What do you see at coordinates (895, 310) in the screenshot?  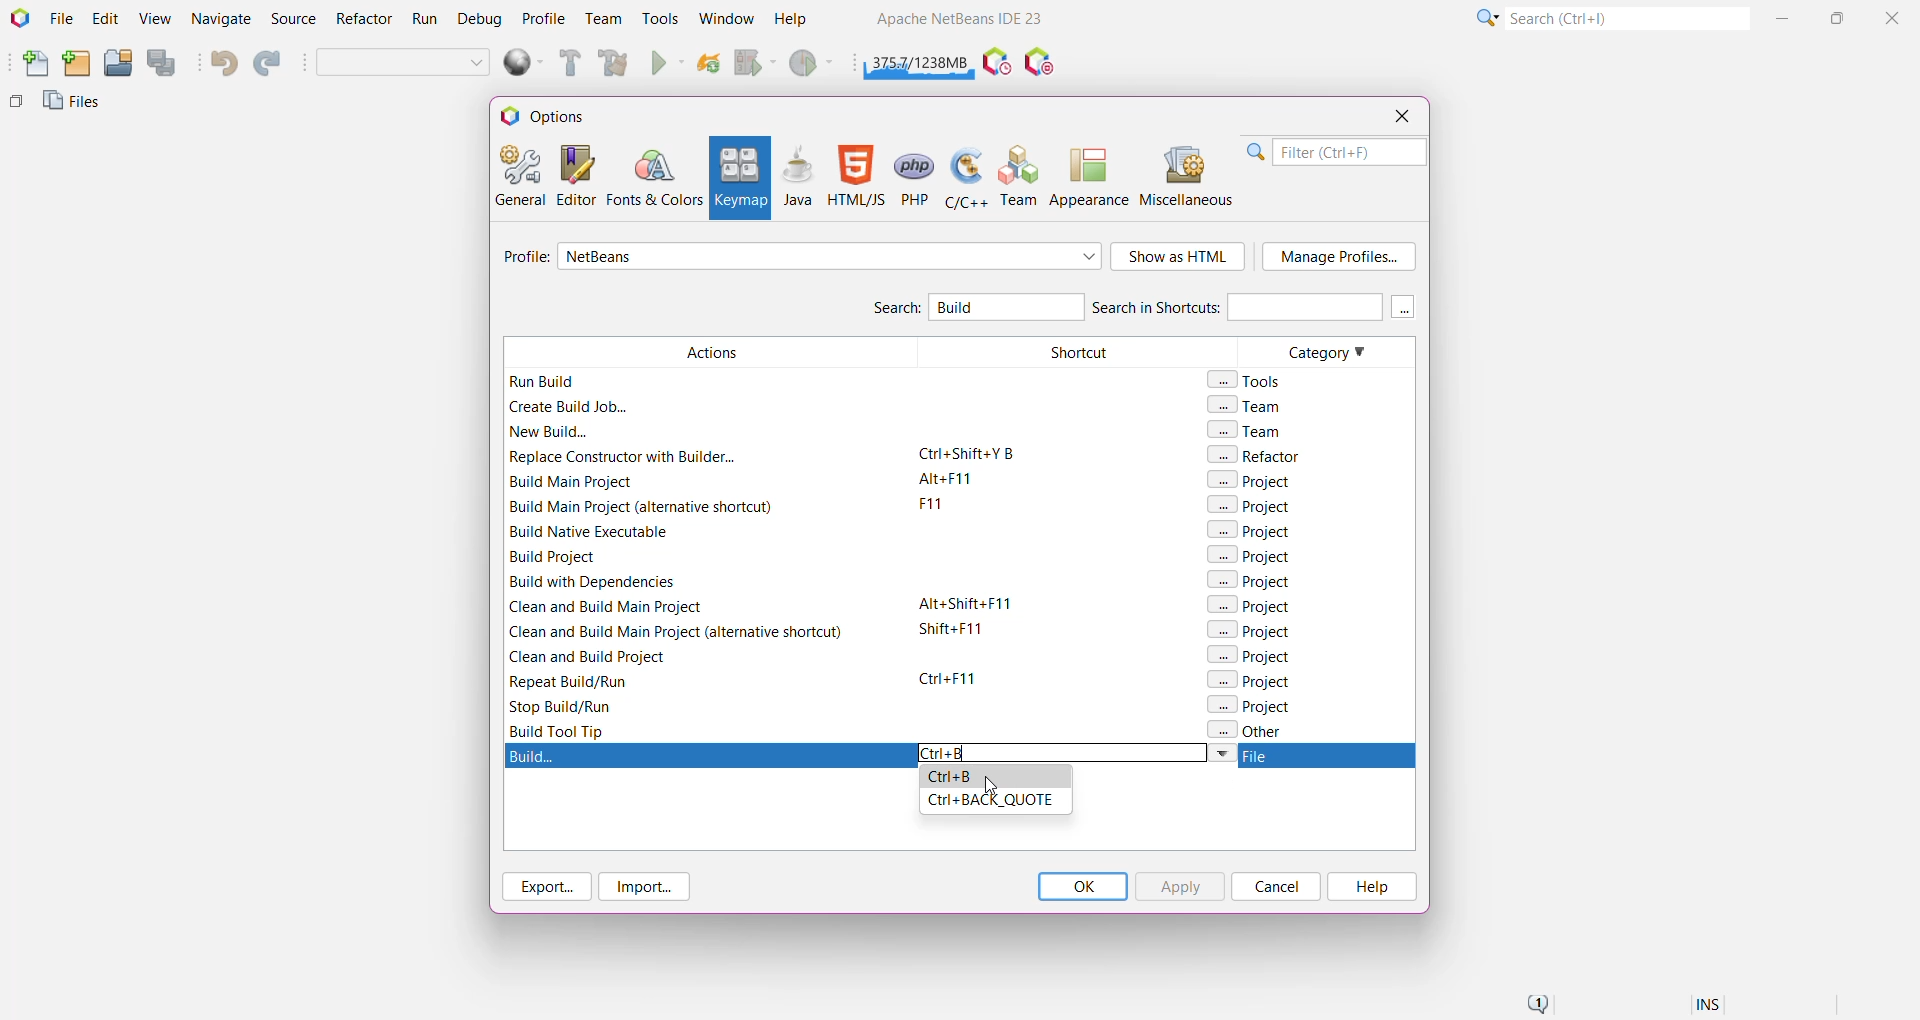 I see `Search` at bounding box center [895, 310].